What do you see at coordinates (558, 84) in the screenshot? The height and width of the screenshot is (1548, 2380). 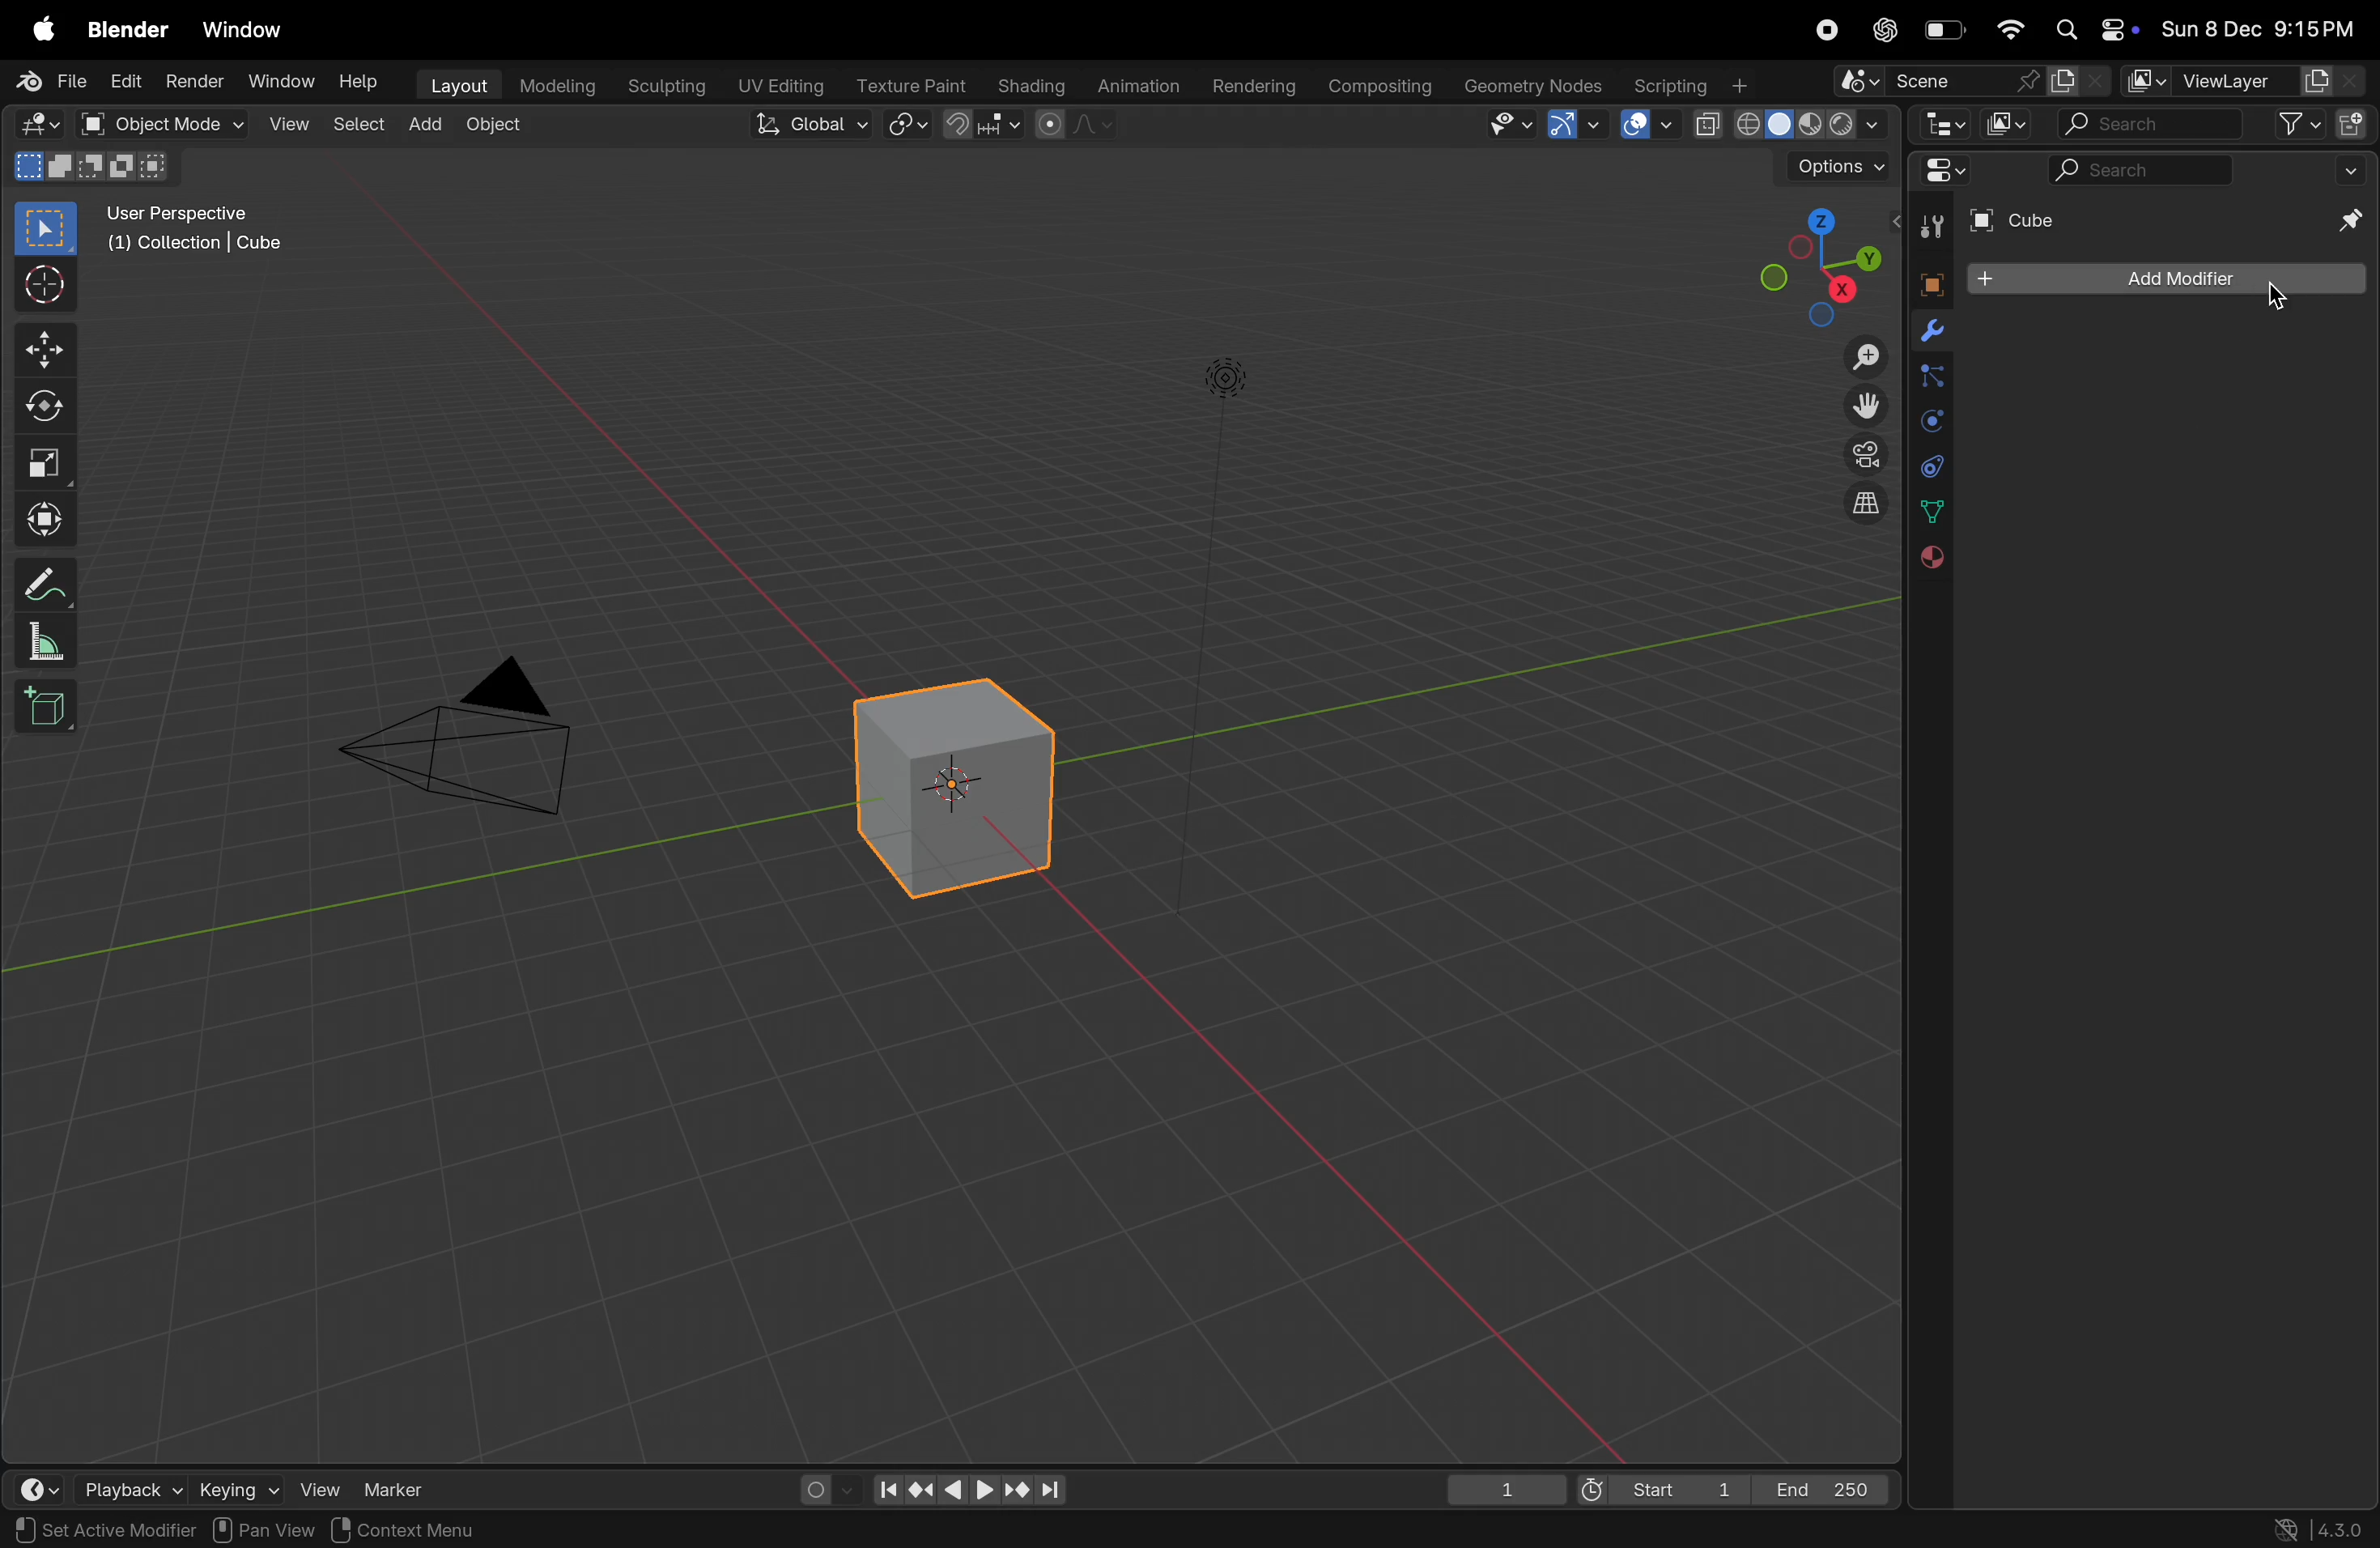 I see `modelling` at bounding box center [558, 84].